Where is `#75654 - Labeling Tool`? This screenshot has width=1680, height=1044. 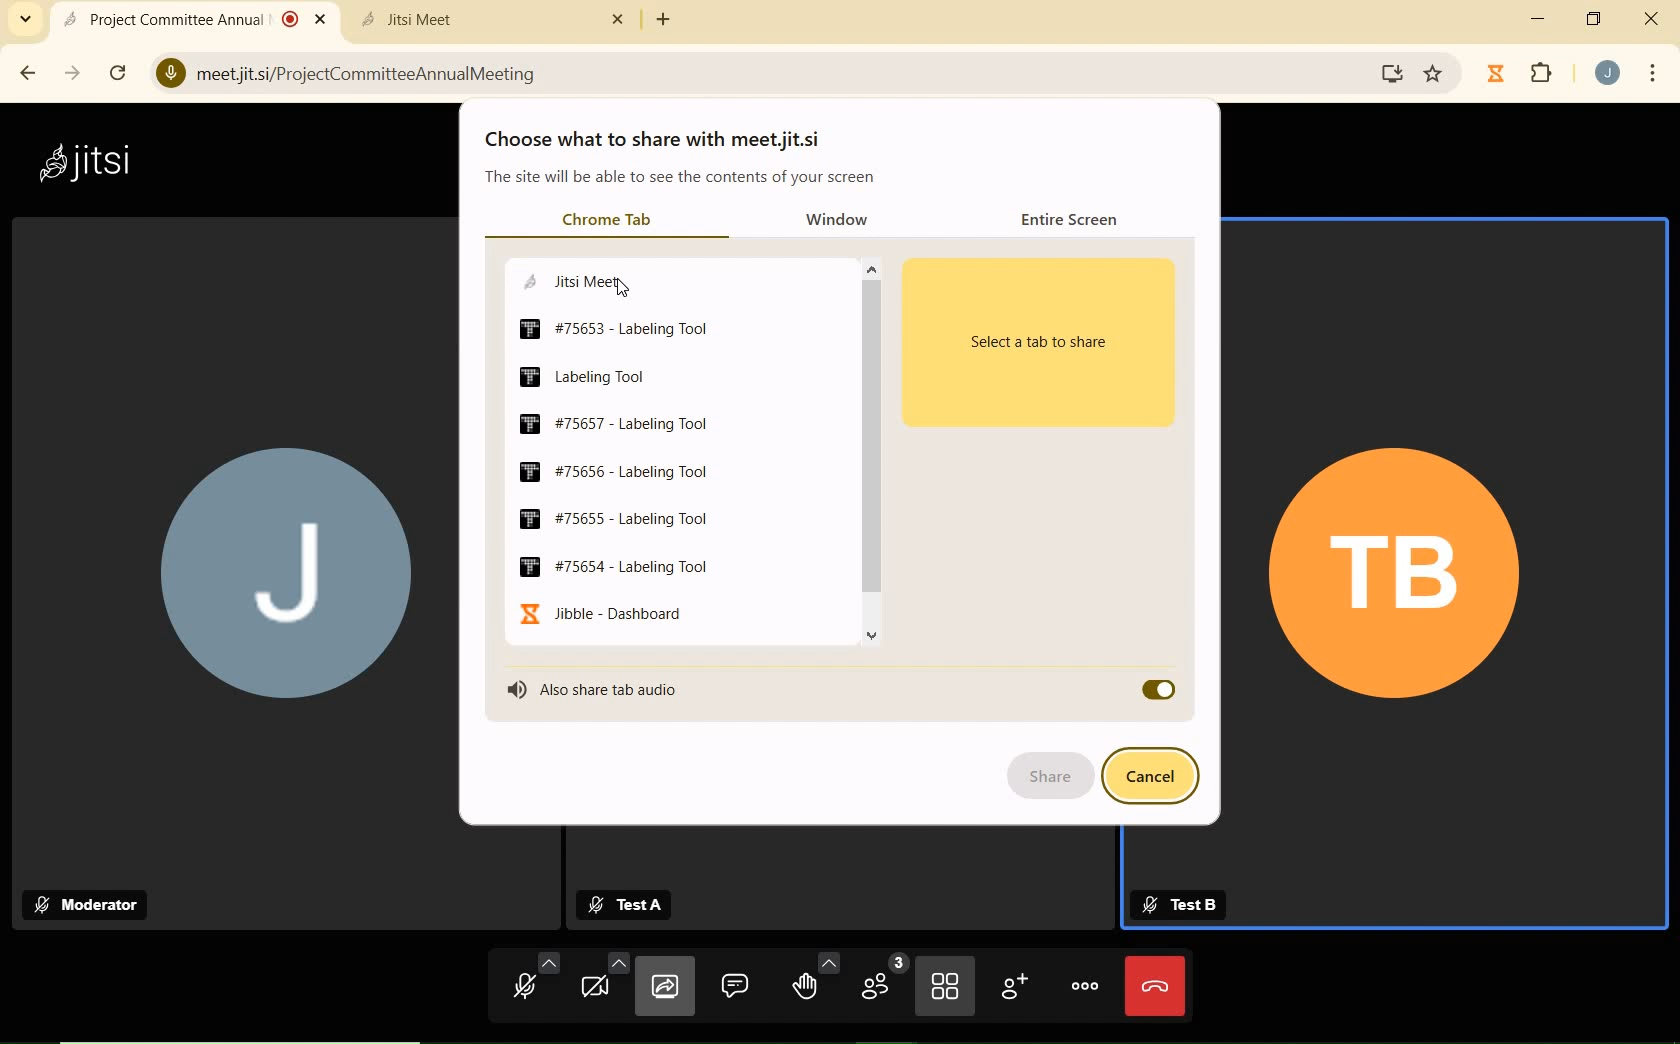 #75654 - Labeling Tool is located at coordinates (624, 565).